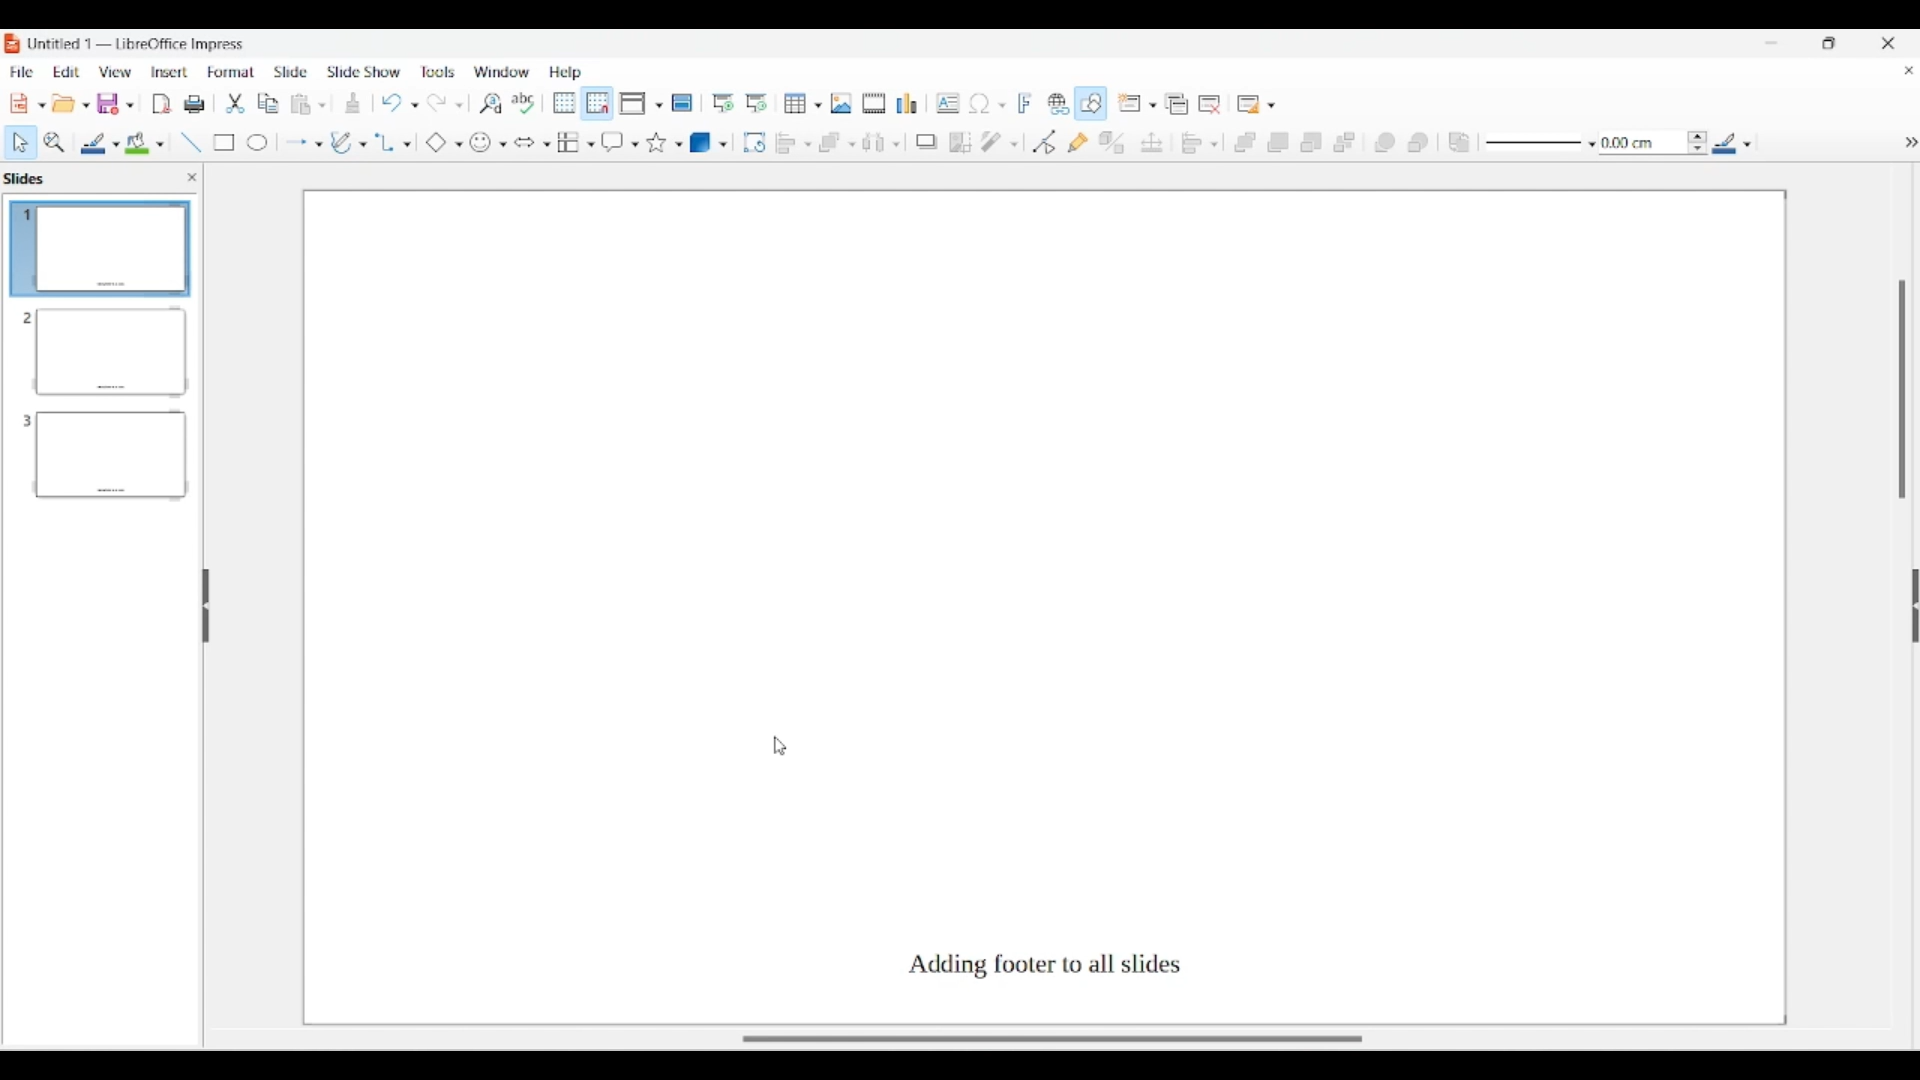 This screenshot has width=1920, height=1080. What do you see at coordinates (1698, 142) in the screenshot?
I see `Increase/Decrease line thickness` at bounding box center [1698, 142].